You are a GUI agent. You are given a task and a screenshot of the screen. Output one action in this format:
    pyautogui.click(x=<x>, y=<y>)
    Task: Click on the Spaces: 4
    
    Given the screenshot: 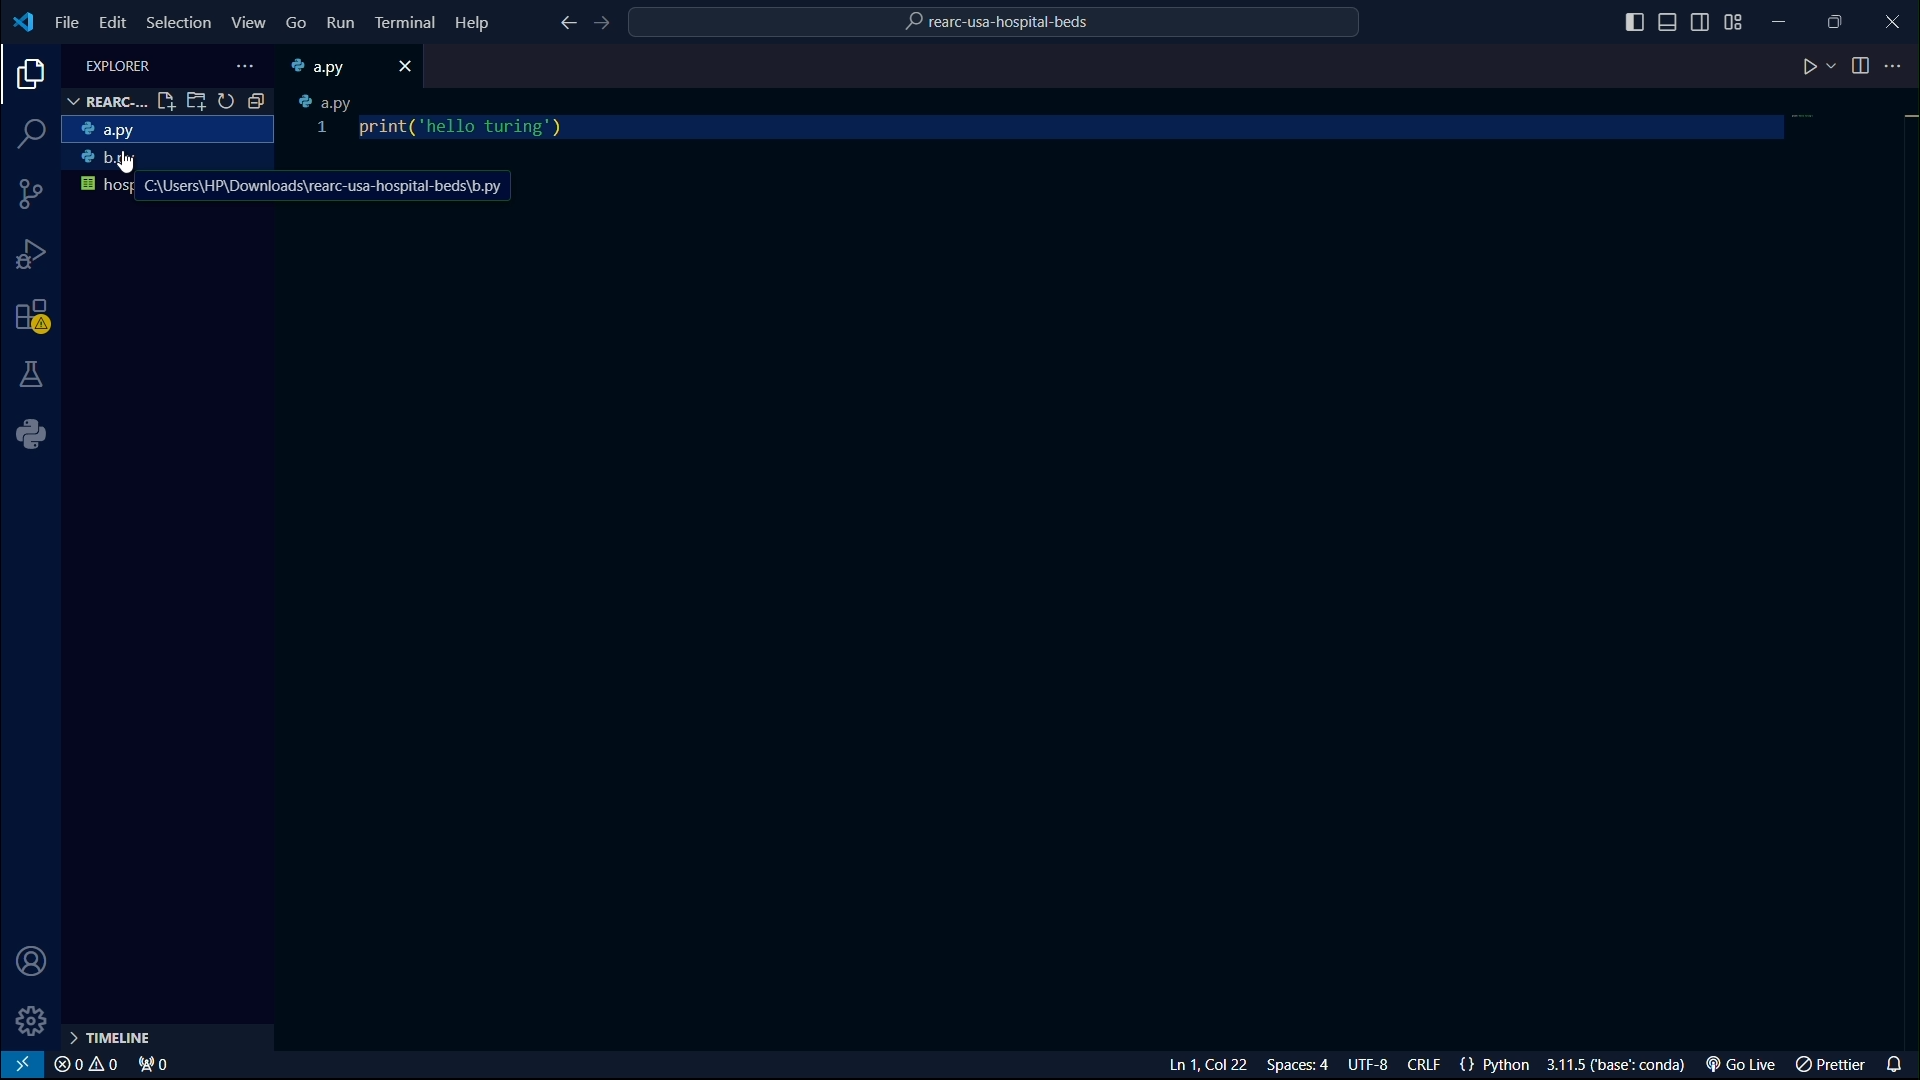 What is the action you would take?
    pyautogui.click(x=1303, y=1065)
    